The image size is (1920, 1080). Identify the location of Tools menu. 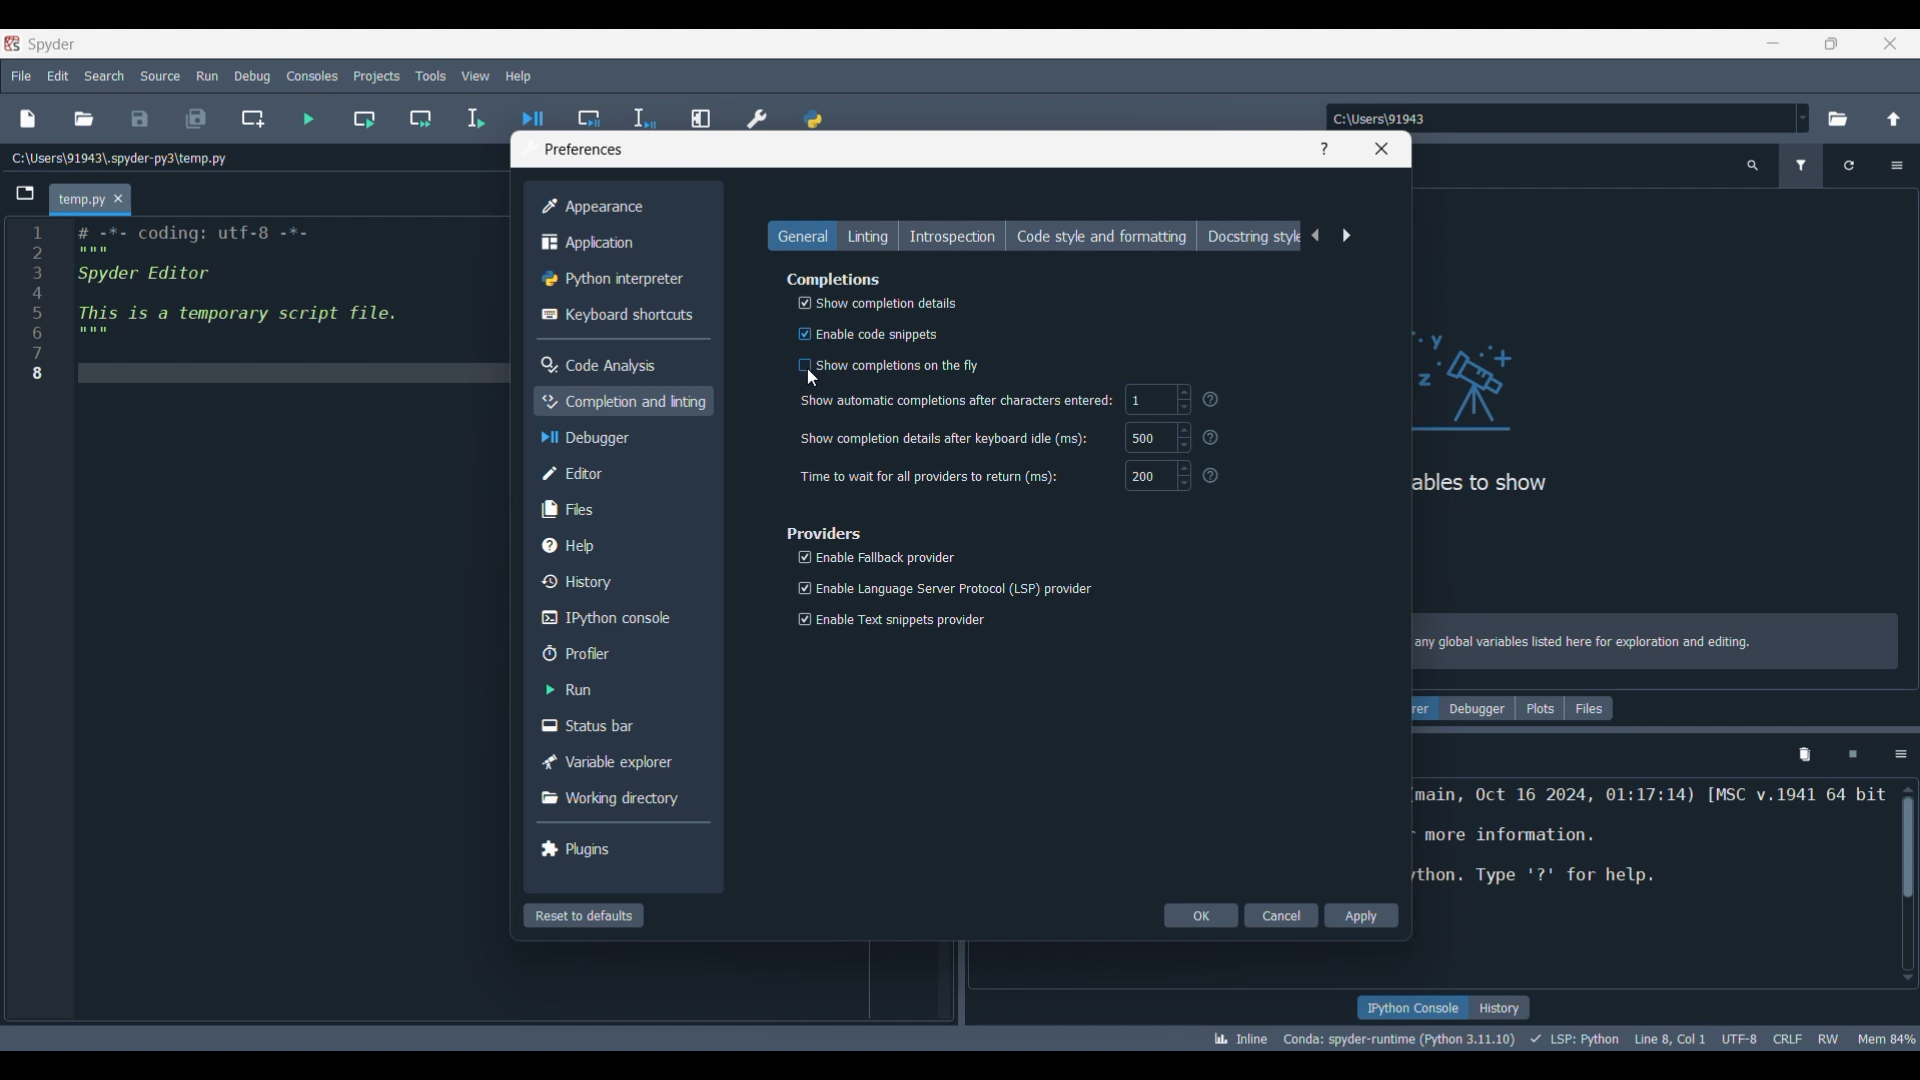
(431, 76).